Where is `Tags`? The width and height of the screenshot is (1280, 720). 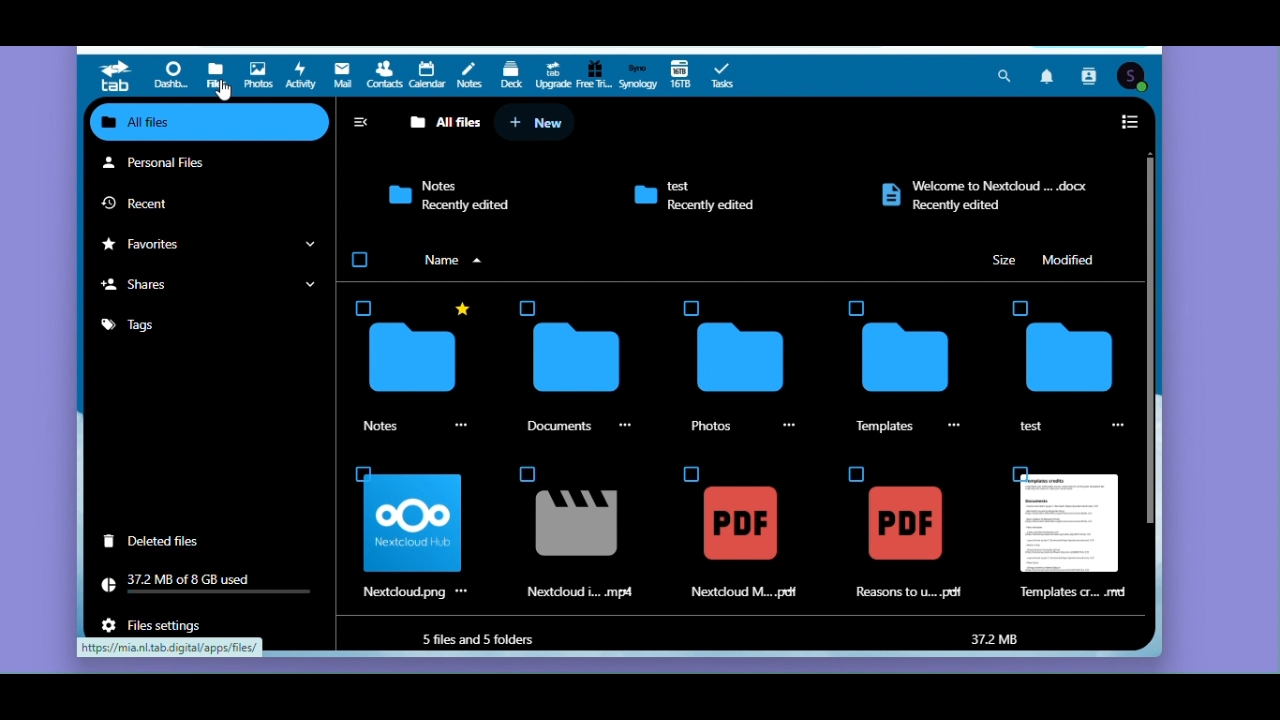
Tags is located at coordinates (201, 322).